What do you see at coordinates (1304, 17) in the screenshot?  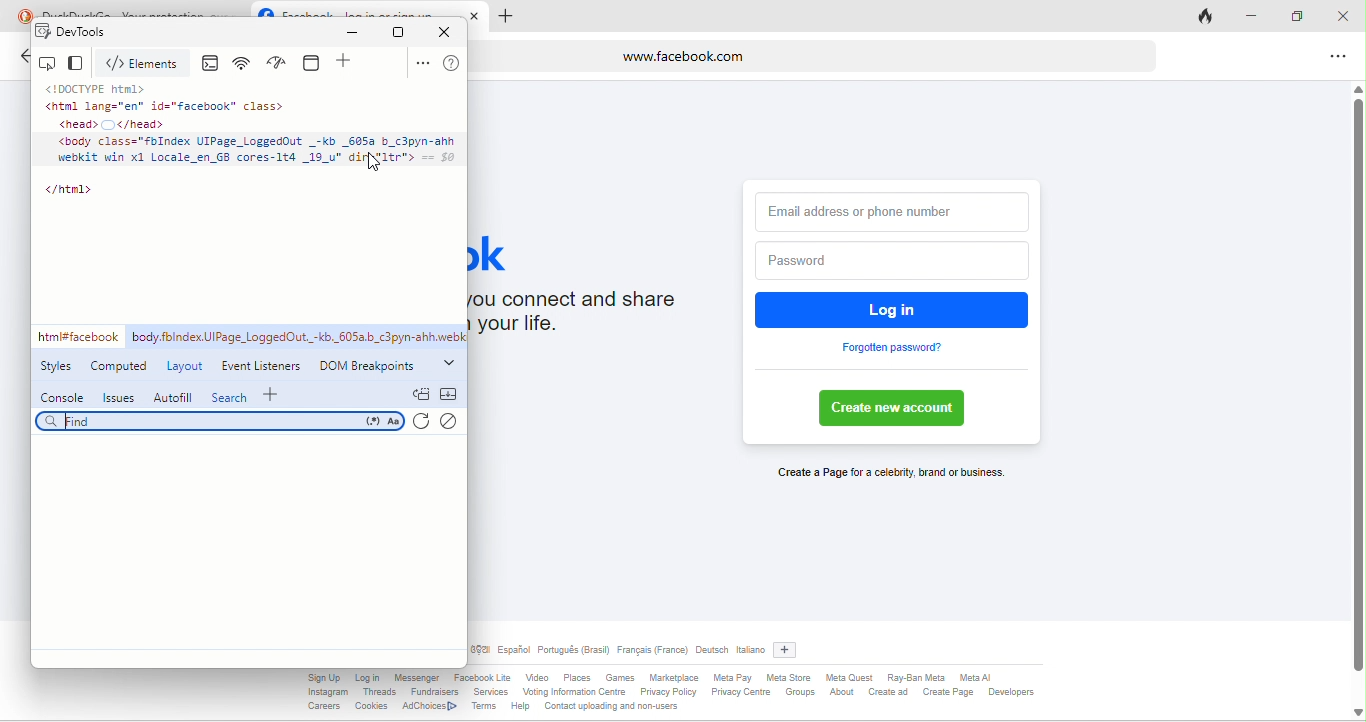 I see `maximize` at bounding box center [1304, 17].